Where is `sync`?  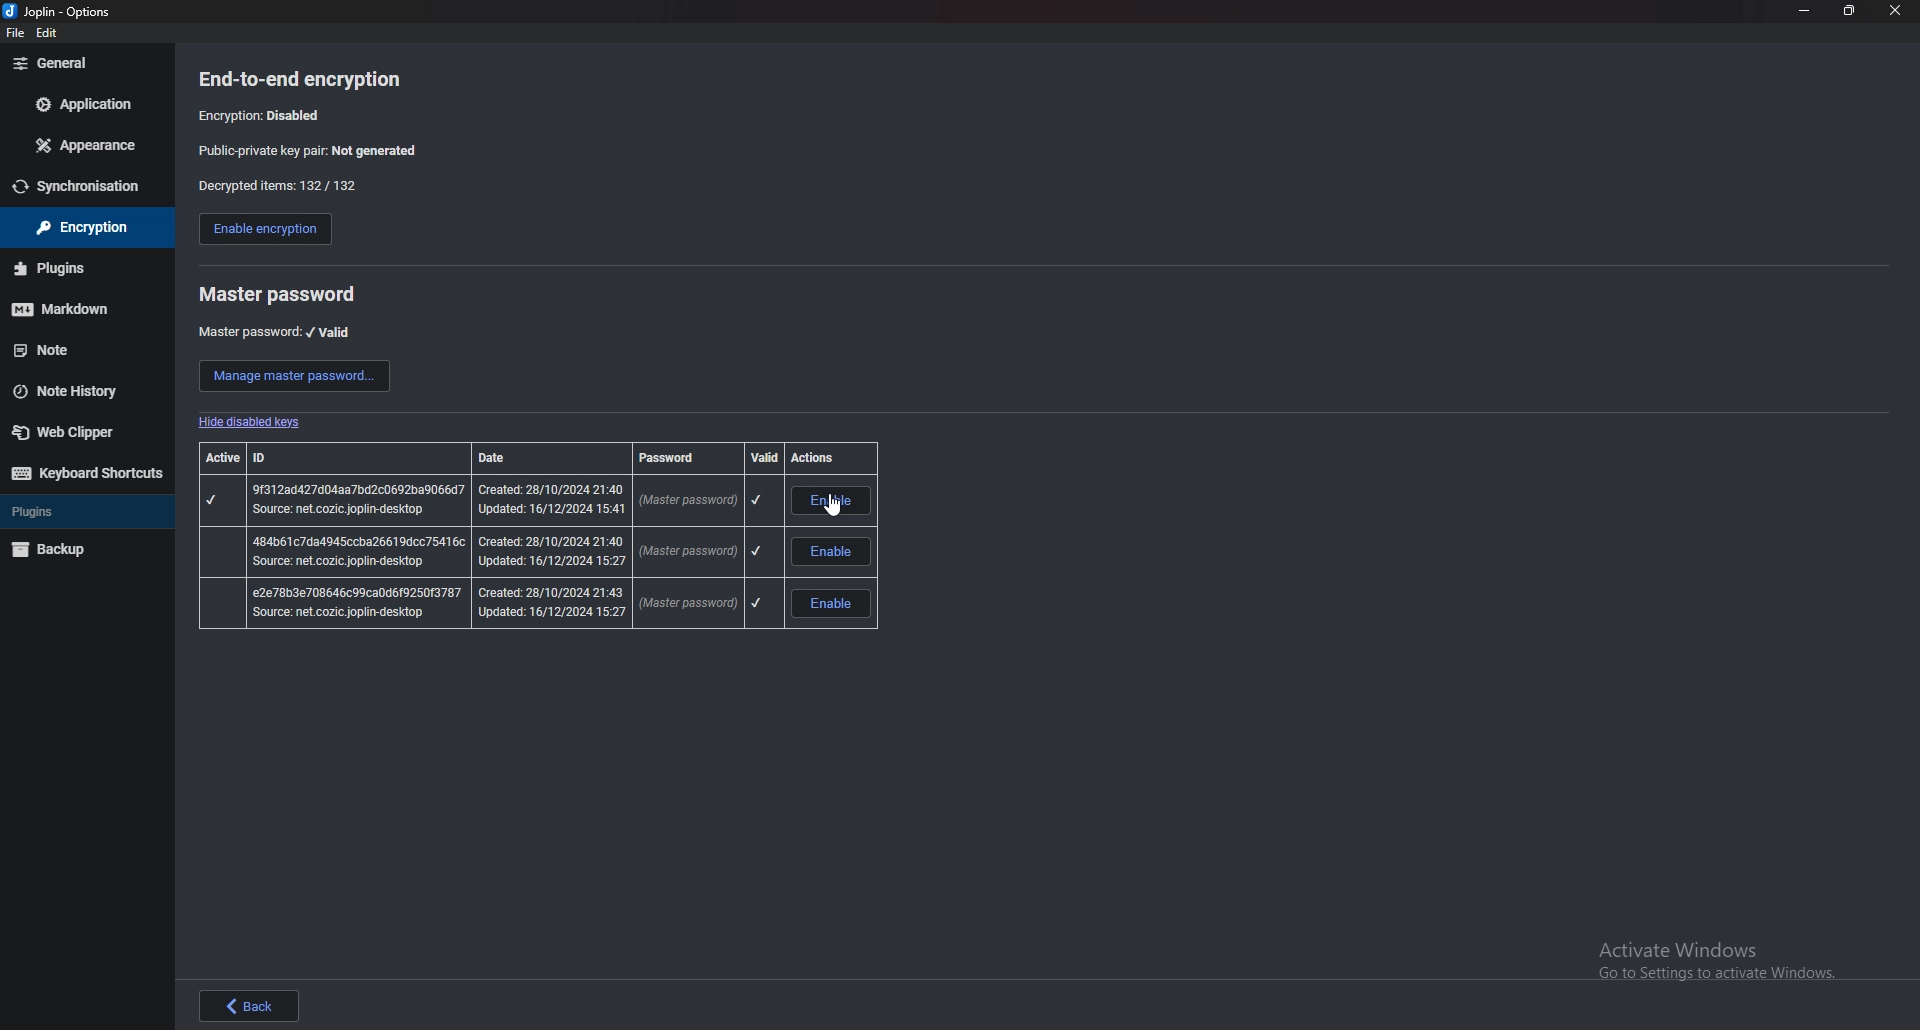
sync is located at coordinates (84, 187).